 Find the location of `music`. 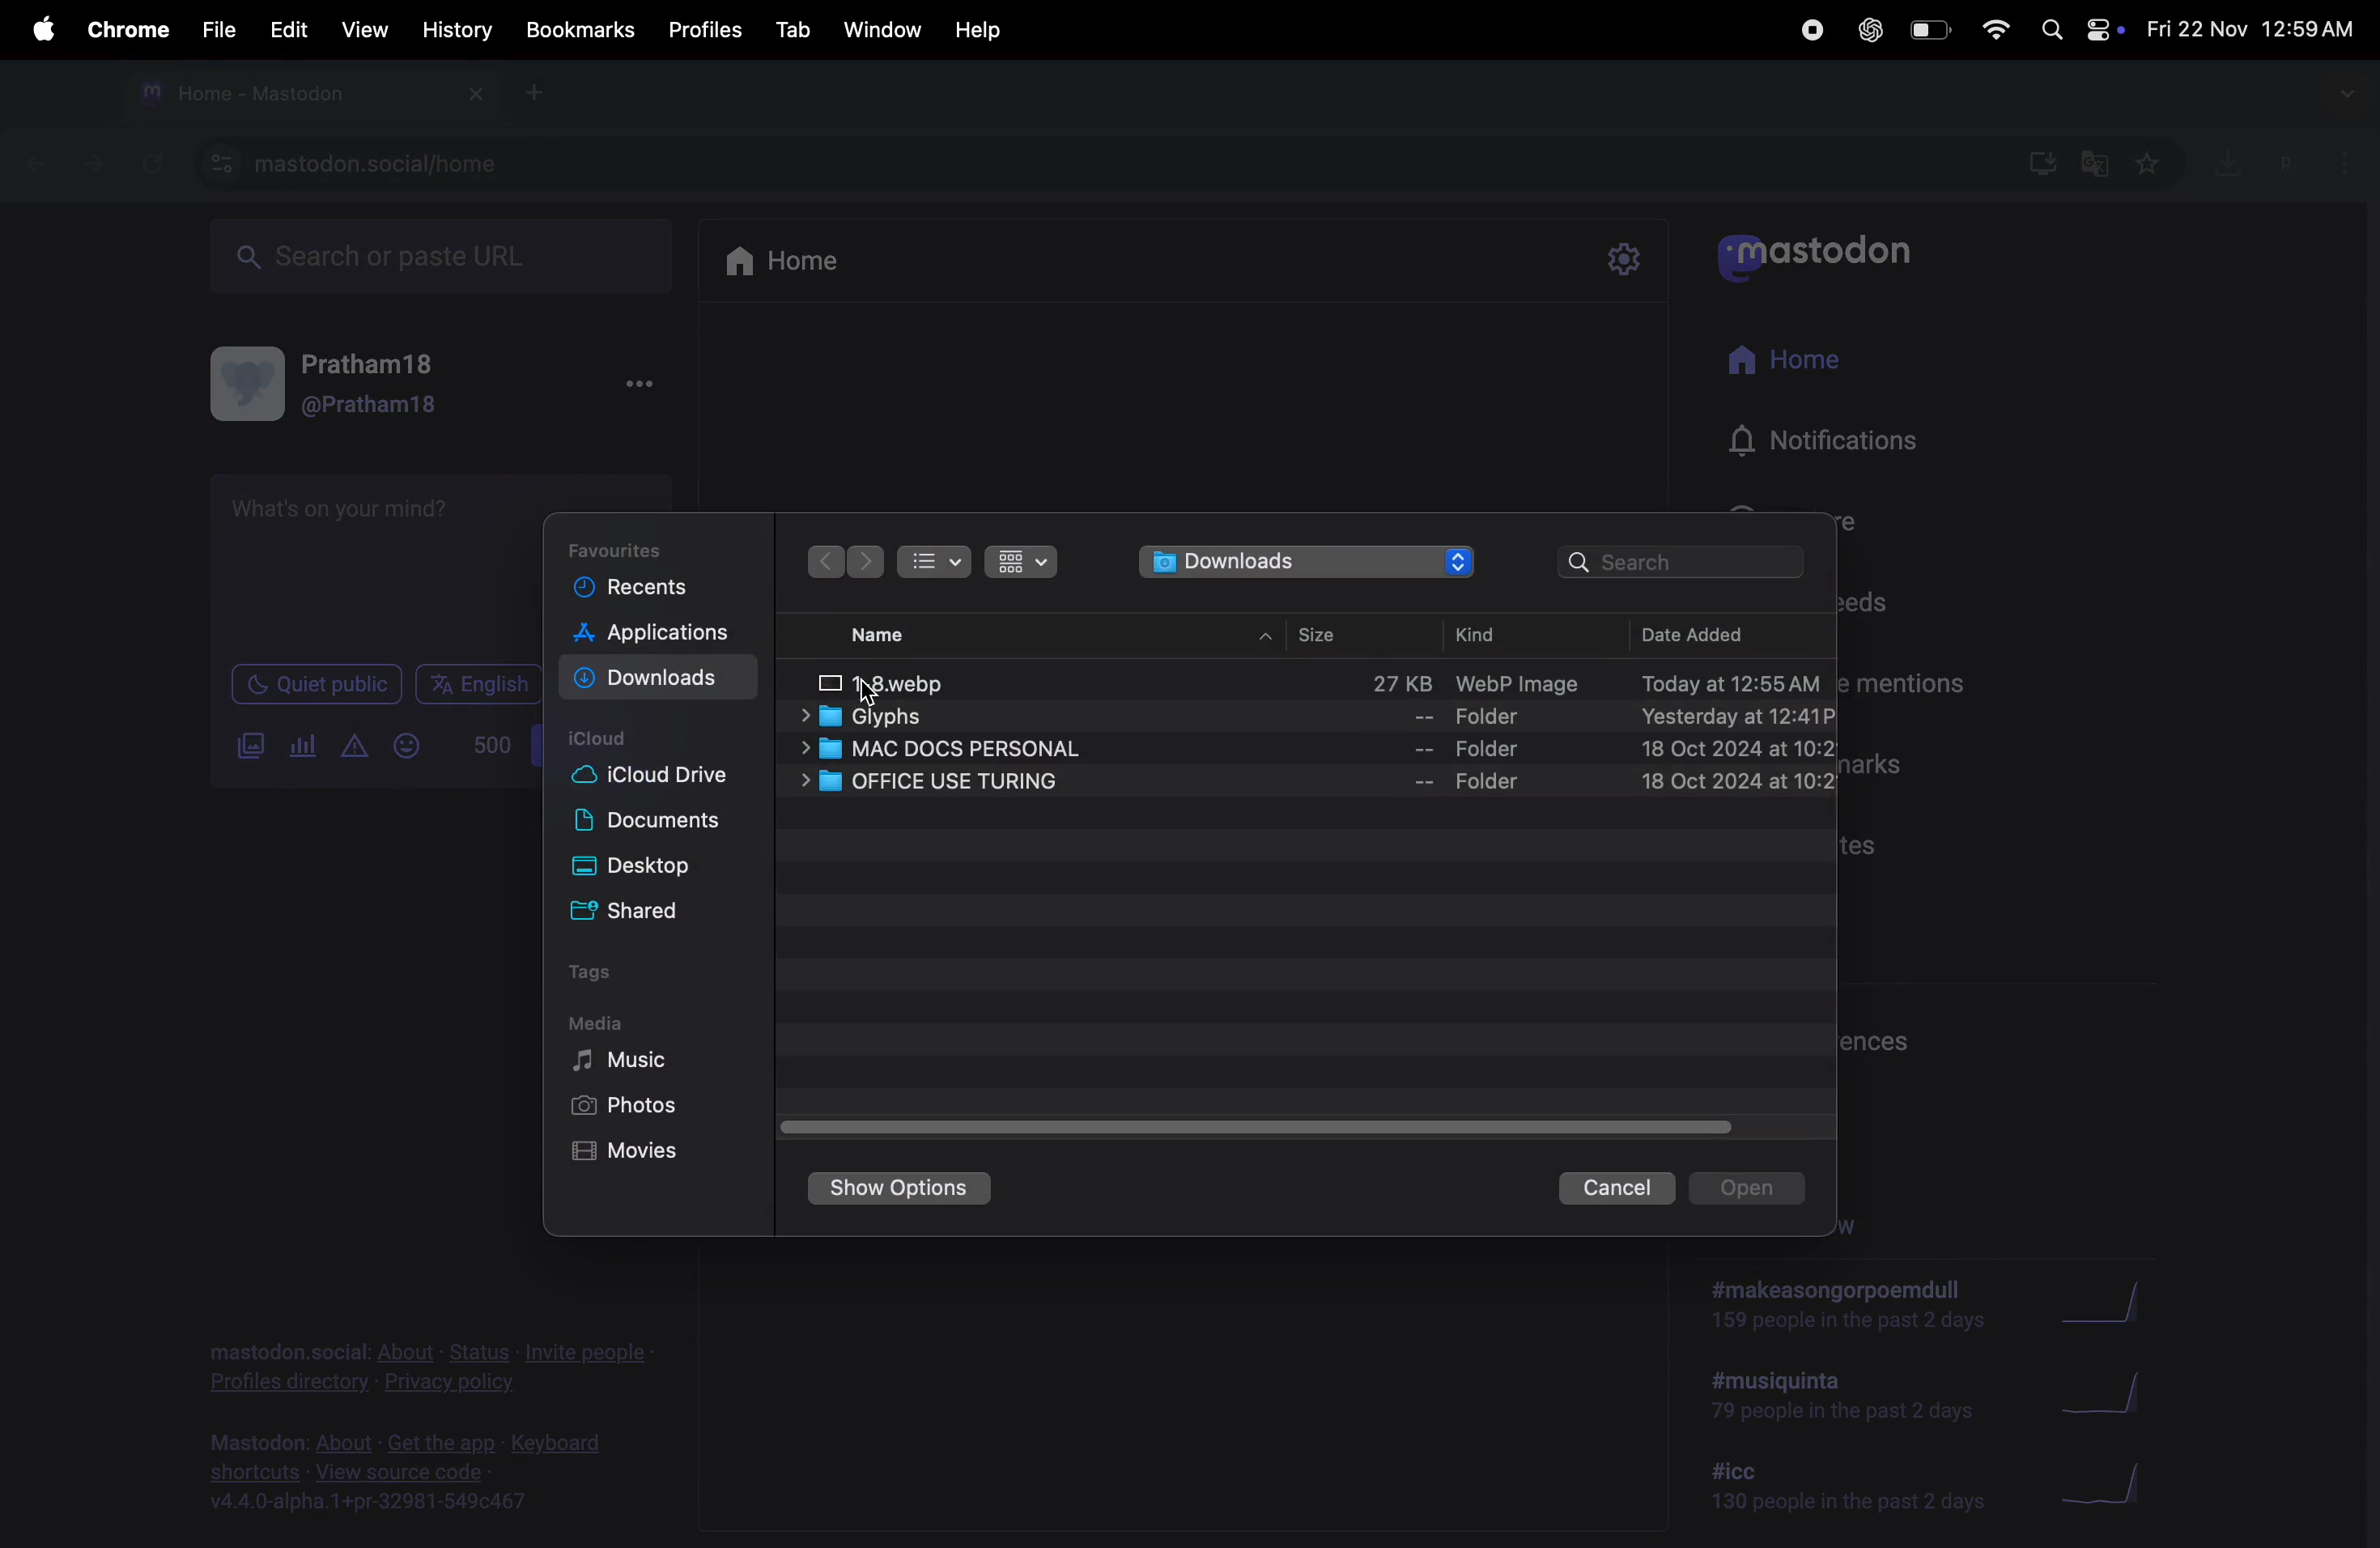

music is located at coordinates (628, 1059).